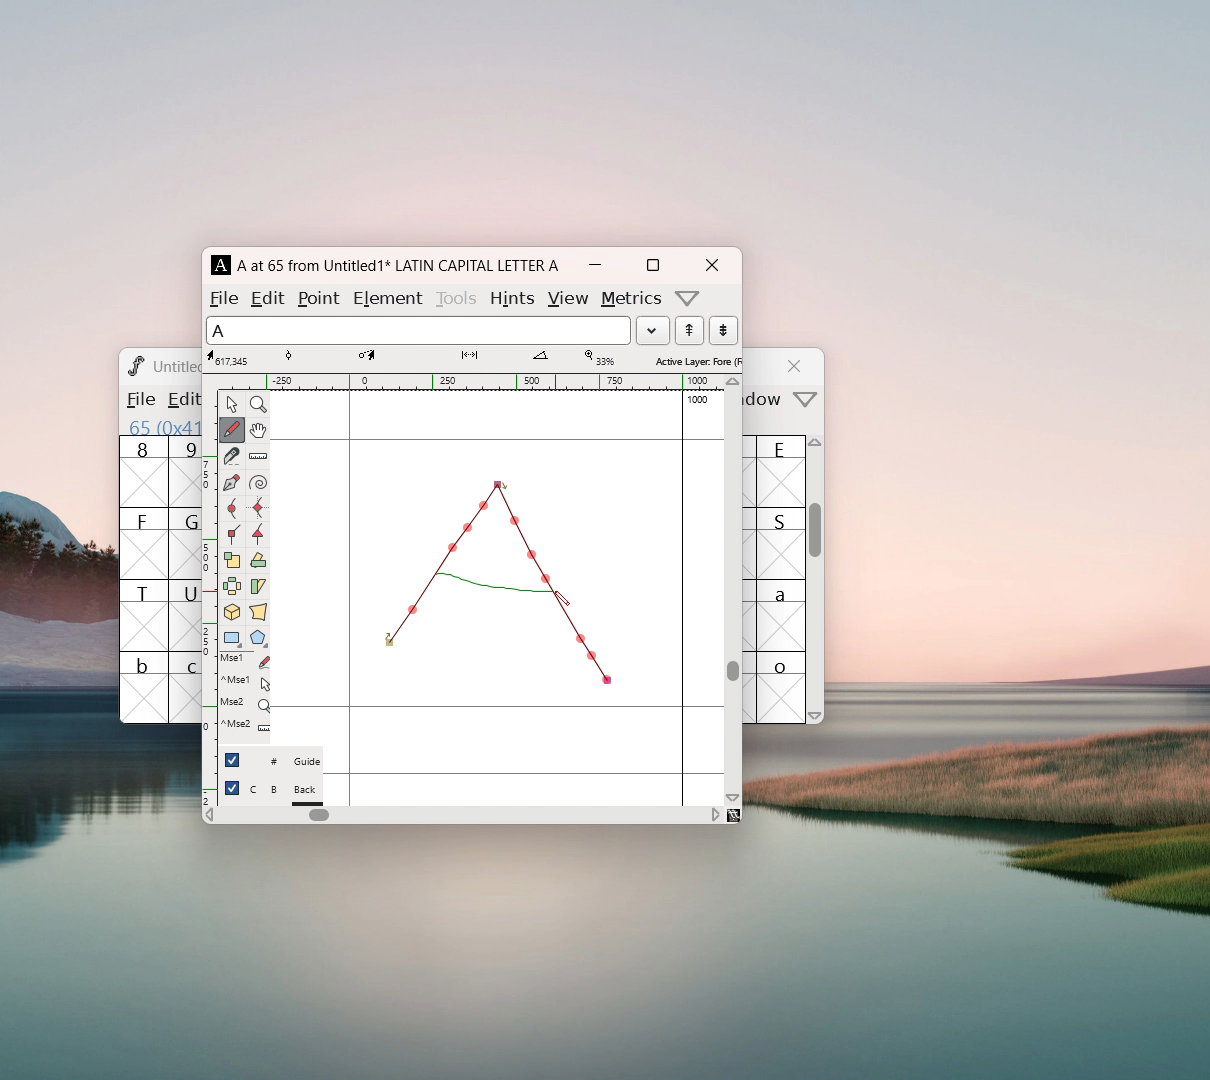  Describe the element at coordinates (711, 265) in the screenshot. I see `close` at that location.